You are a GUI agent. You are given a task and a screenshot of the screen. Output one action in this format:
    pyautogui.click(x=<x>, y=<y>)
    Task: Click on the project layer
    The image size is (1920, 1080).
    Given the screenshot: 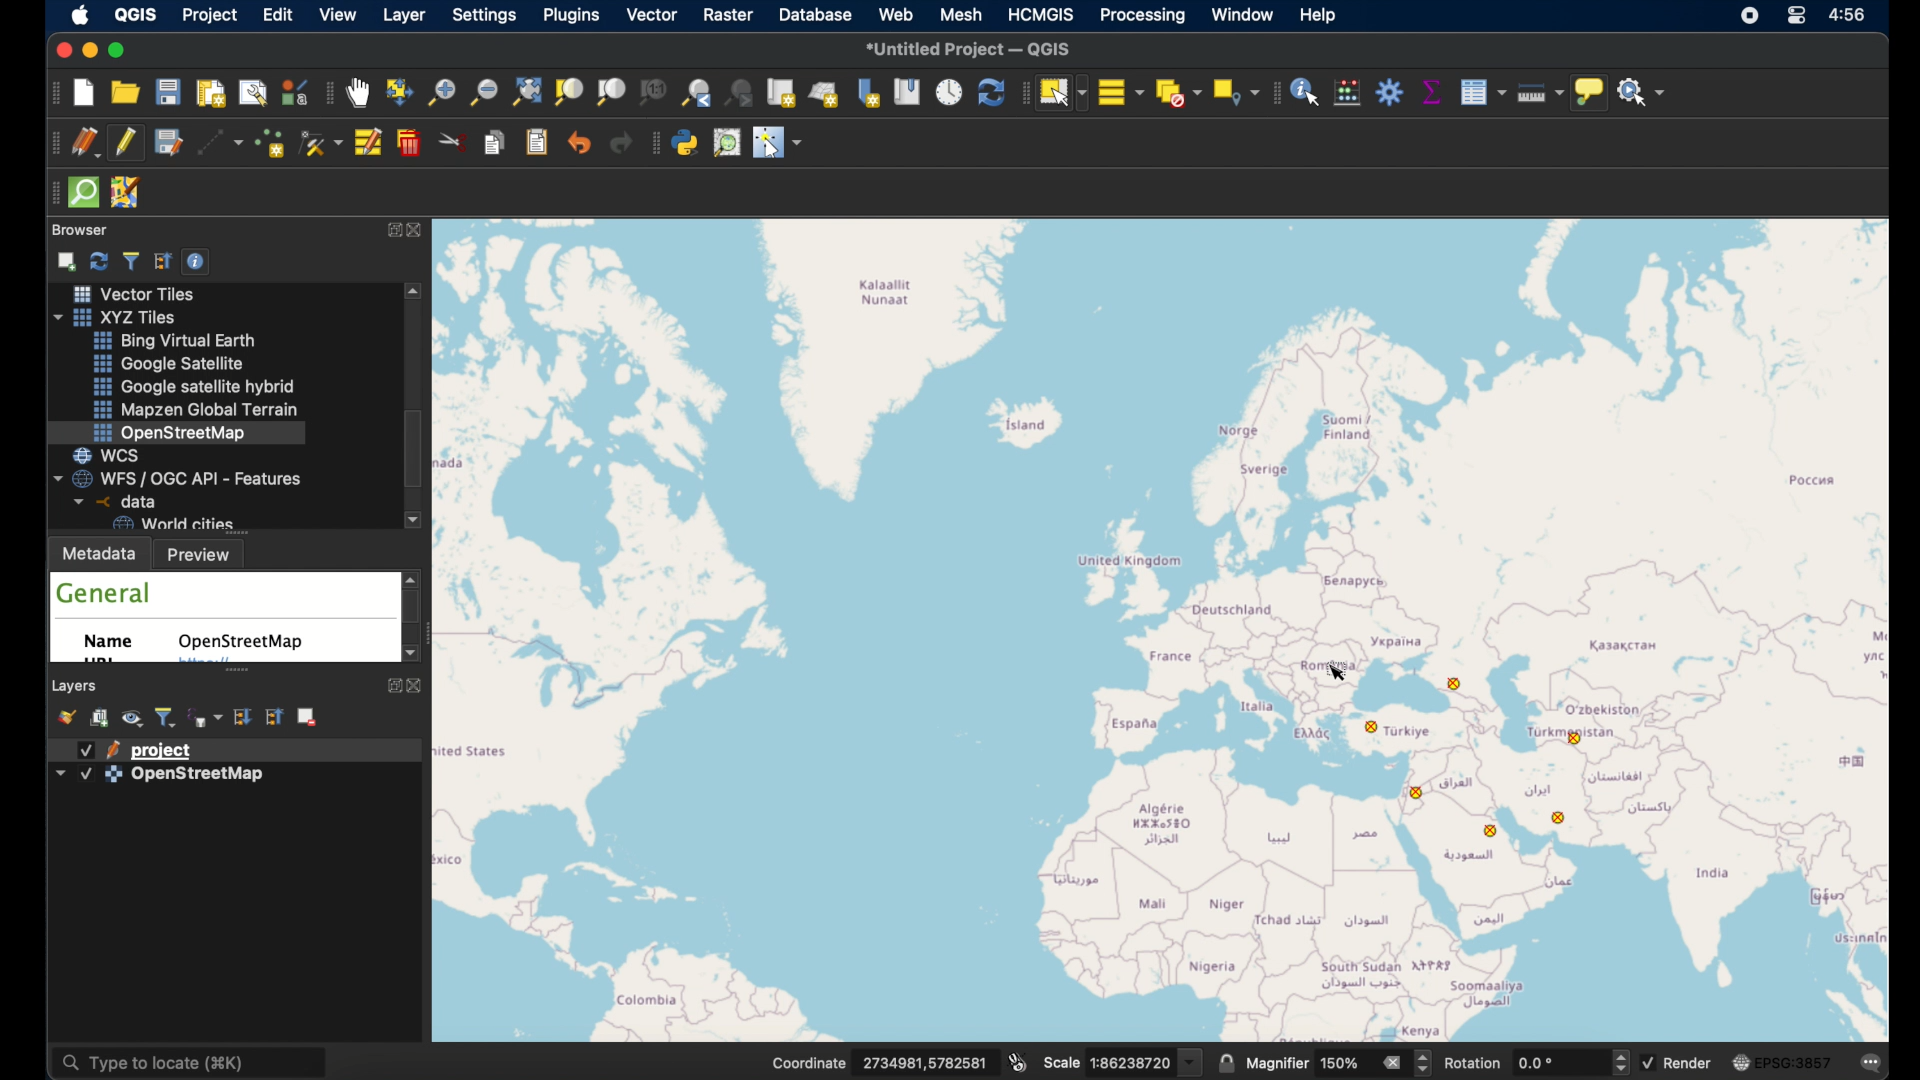 What is the action you would take?
    pyautogui.click(x=165, y=749)
    